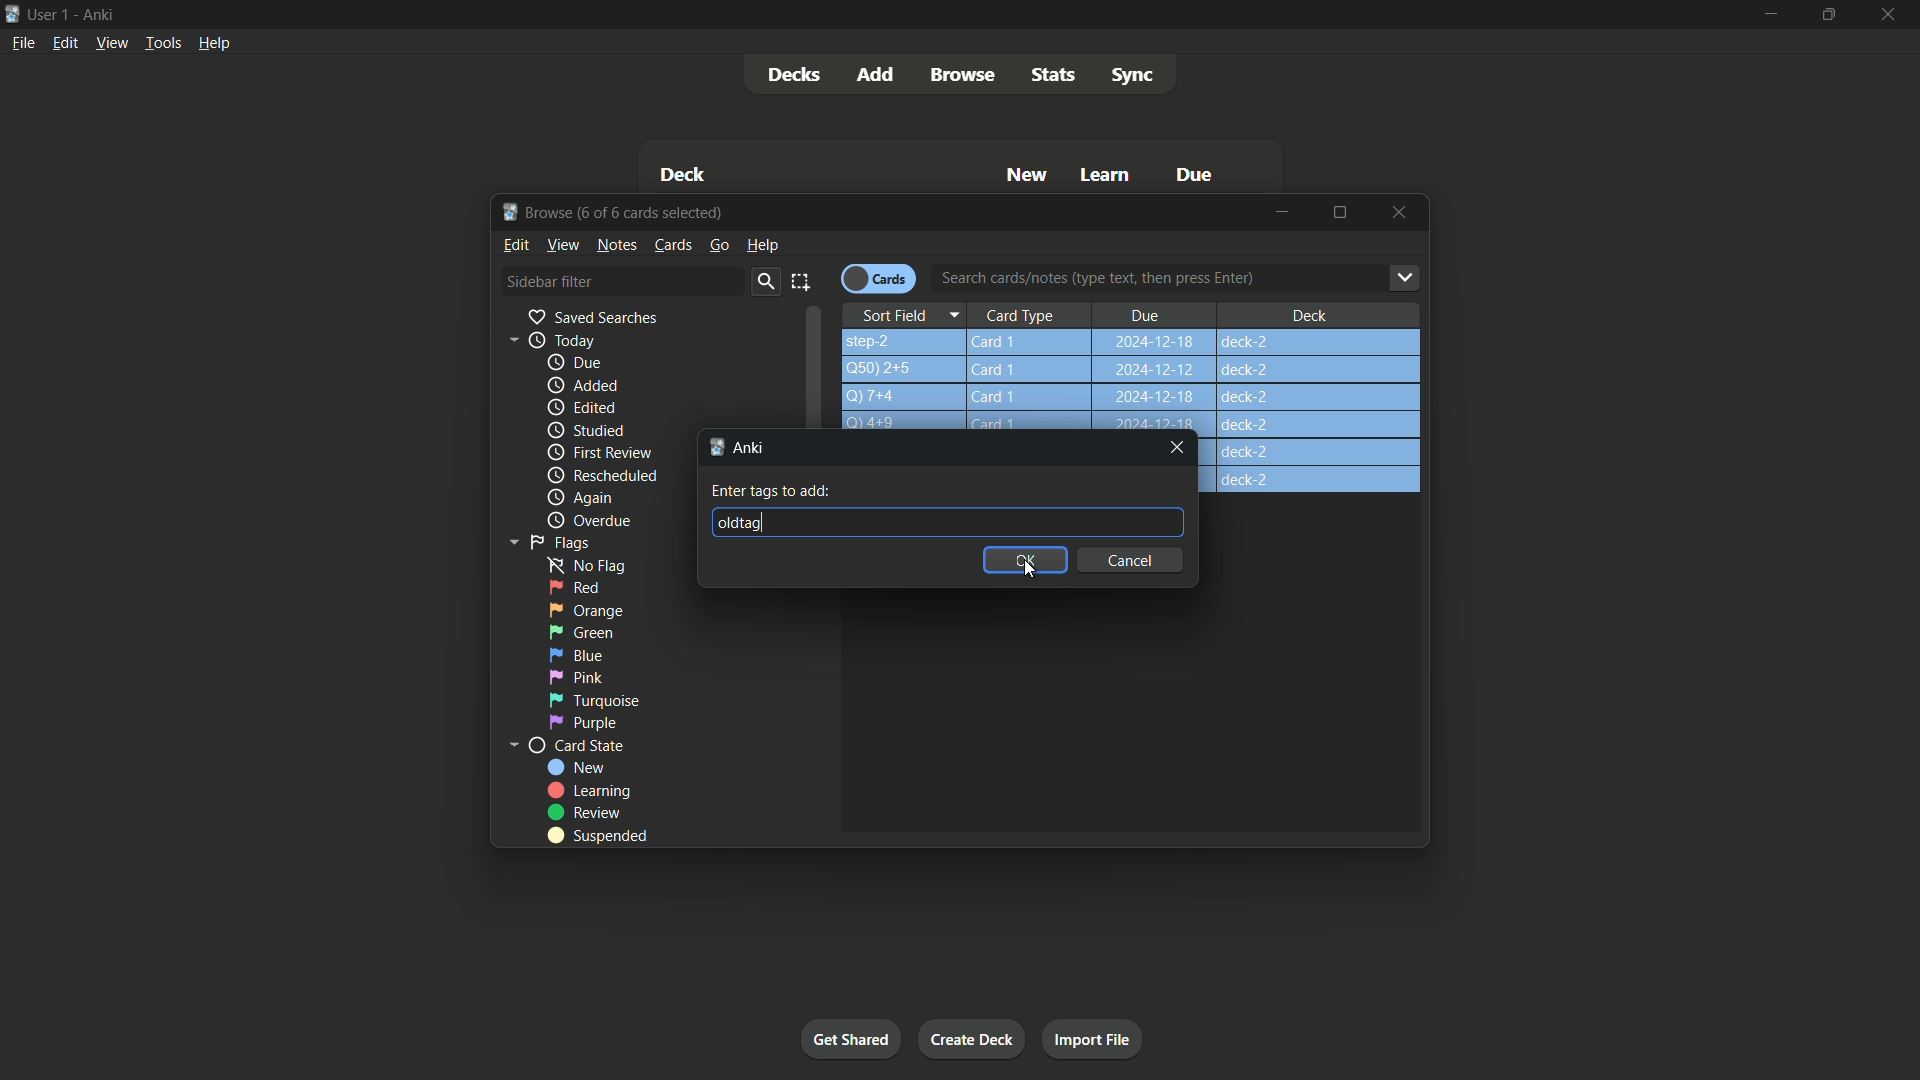 This screenshot has width=1920, height=1080. What do you see at coordinates (673, 245) in the screenshot?
I see `Cards` at bounding box center [673, 245].